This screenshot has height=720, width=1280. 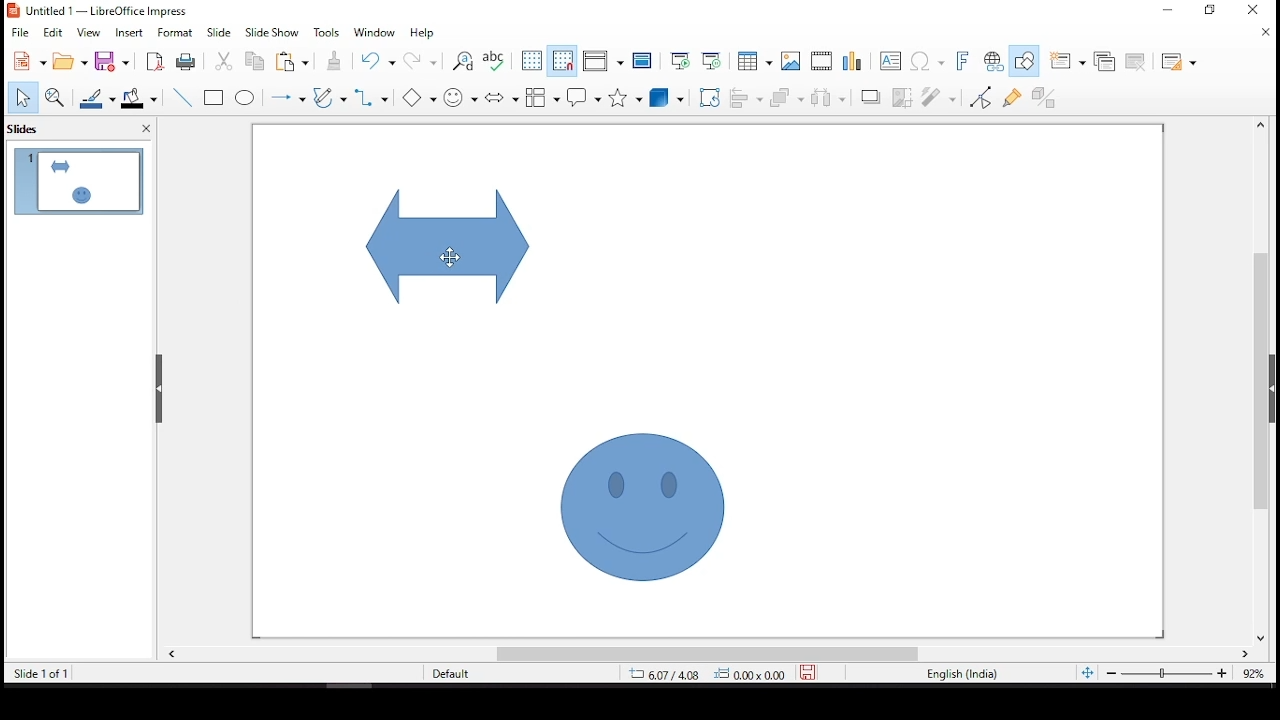 What do you see at coordinates (20, 31) in the screenshot?
I see `file` at bounding box center [20, 31].